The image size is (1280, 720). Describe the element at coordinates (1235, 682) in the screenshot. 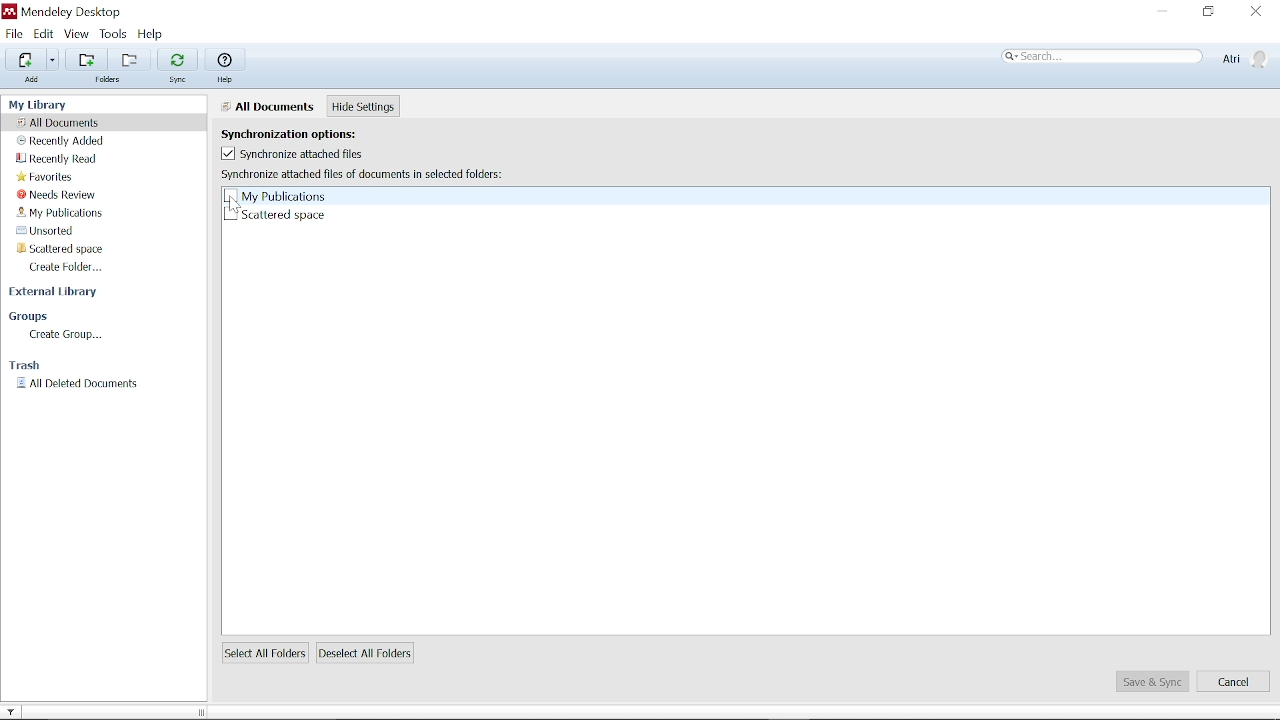

I see `Cancel` at that location.